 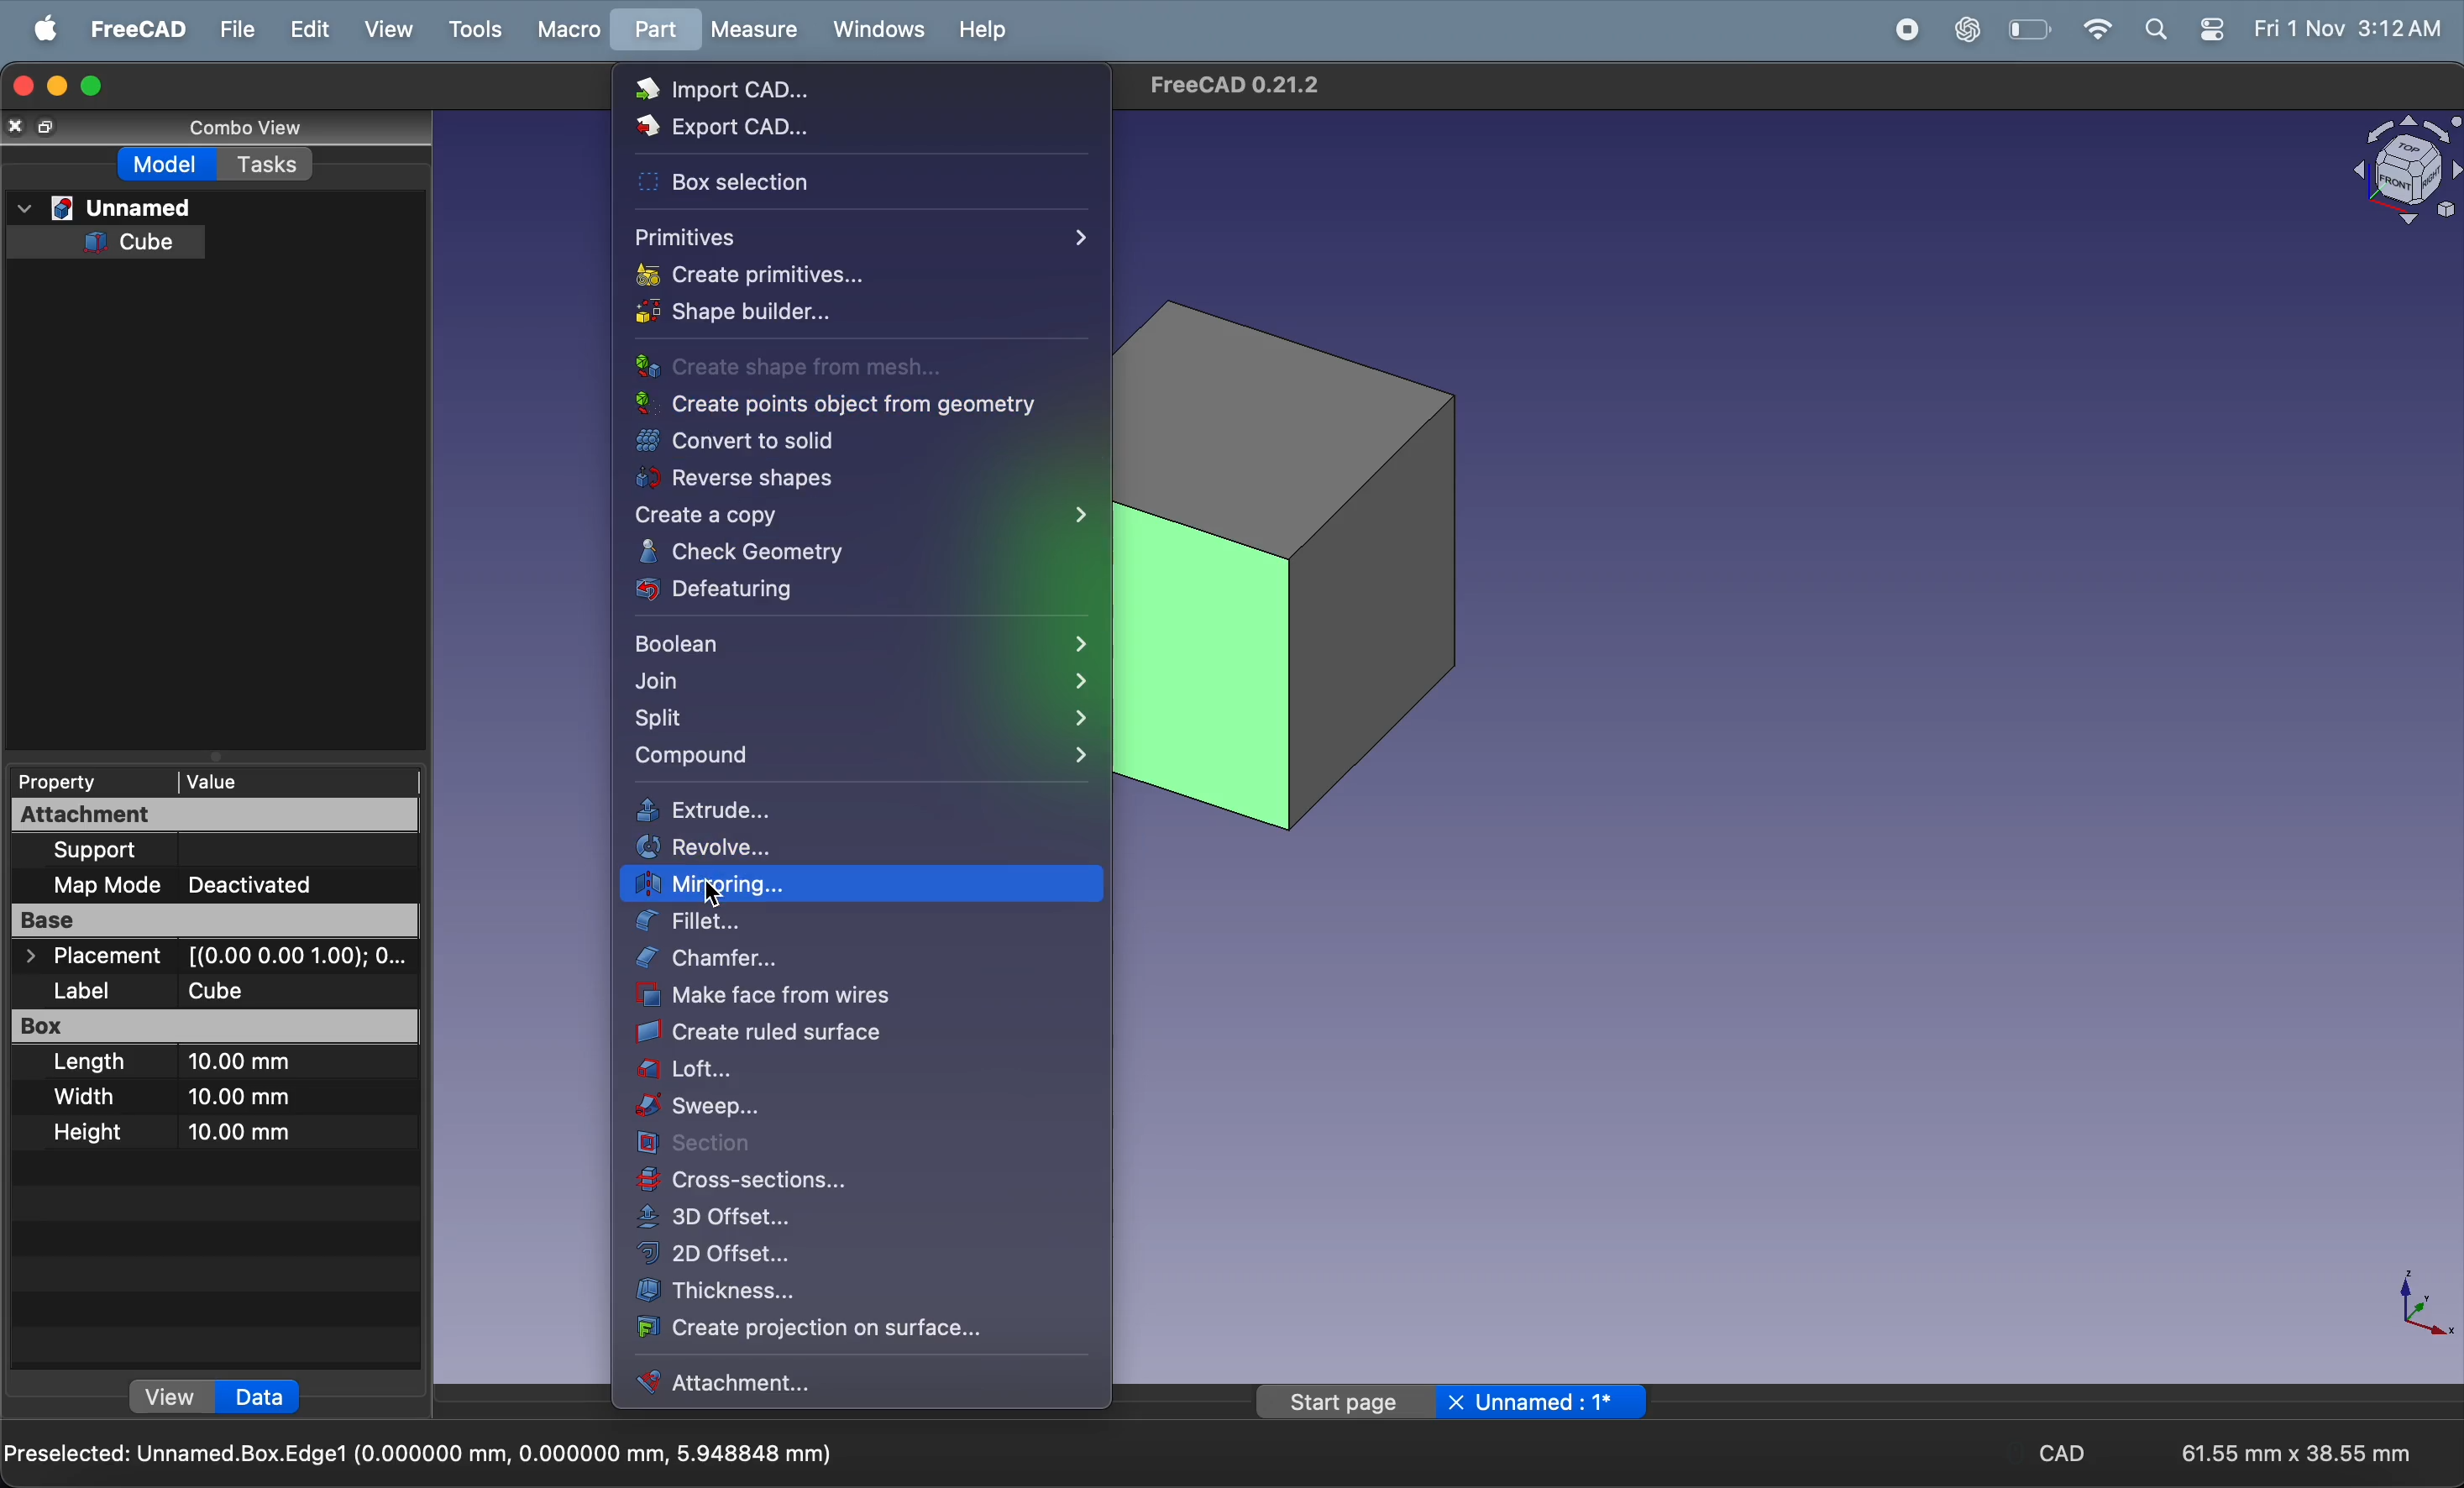 What do you see at coordinates (17, 86) in the screenshot?
I see `closing window` at bounding box center [17, 86].